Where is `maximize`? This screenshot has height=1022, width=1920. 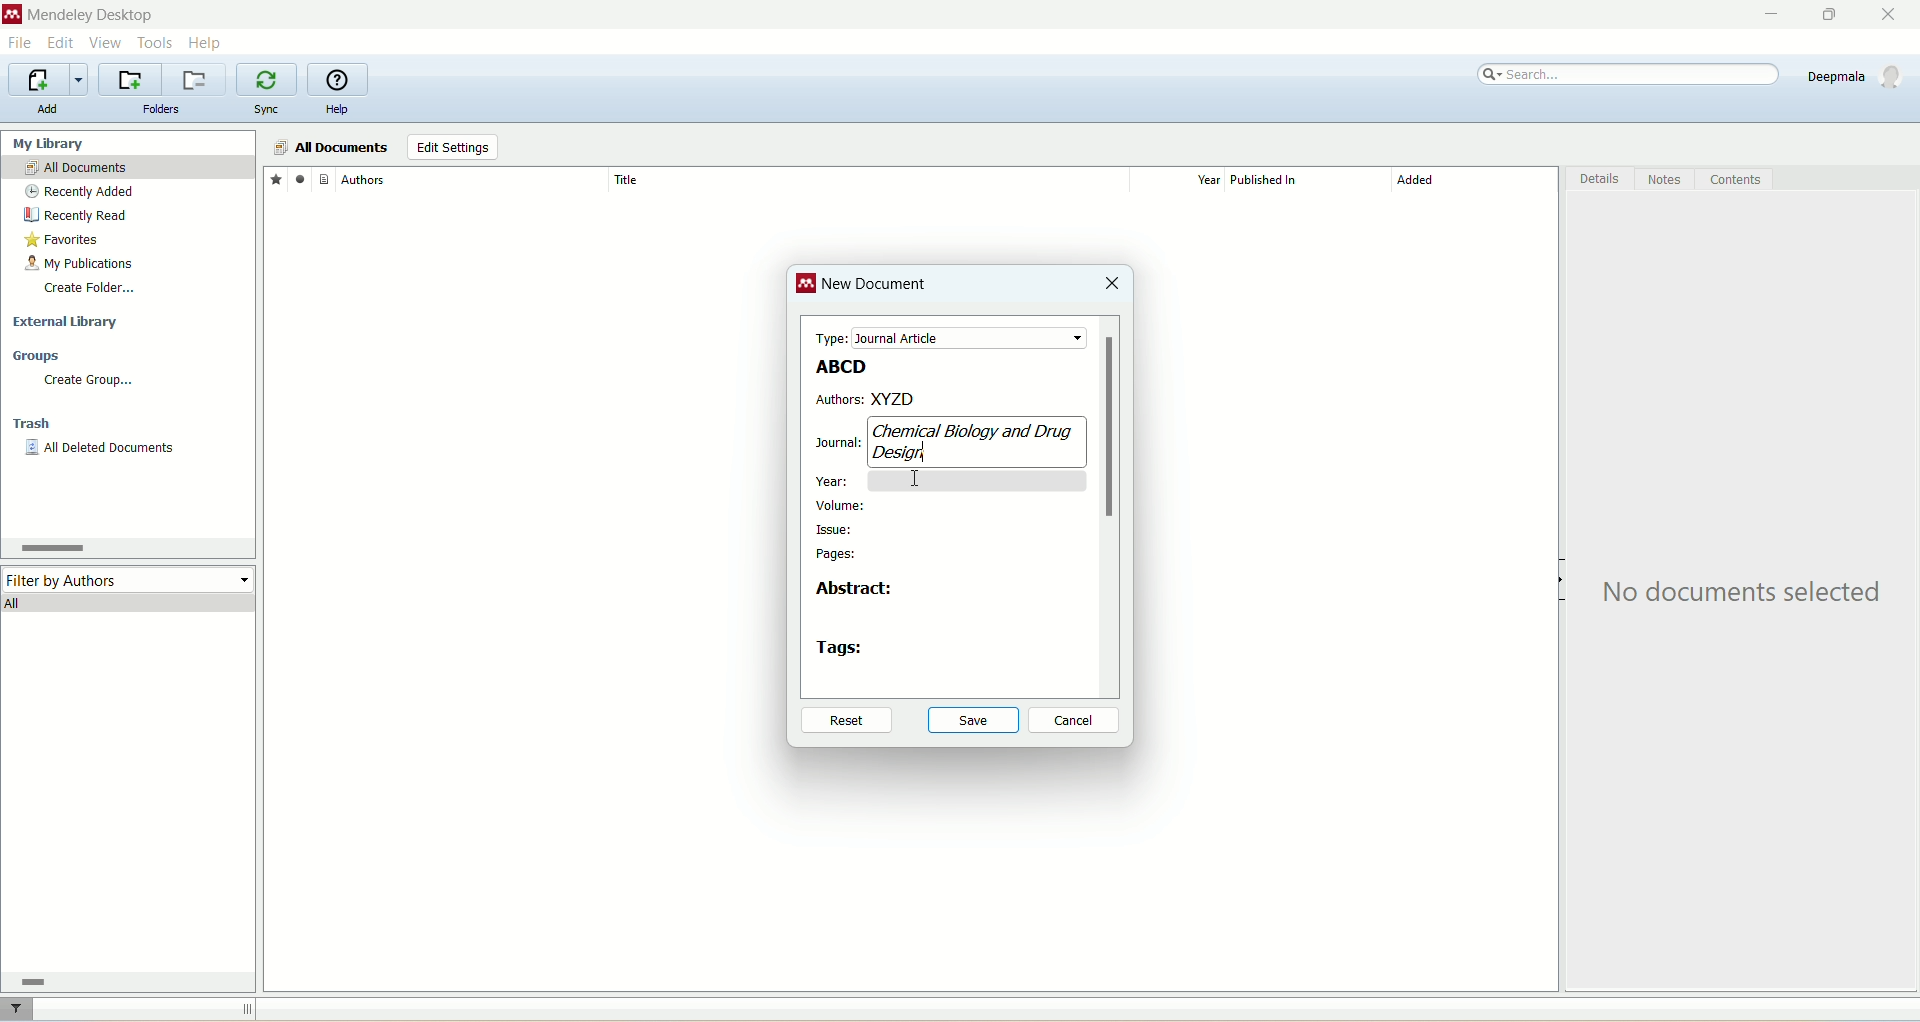 maximize is located at coordinates (1825, 15).